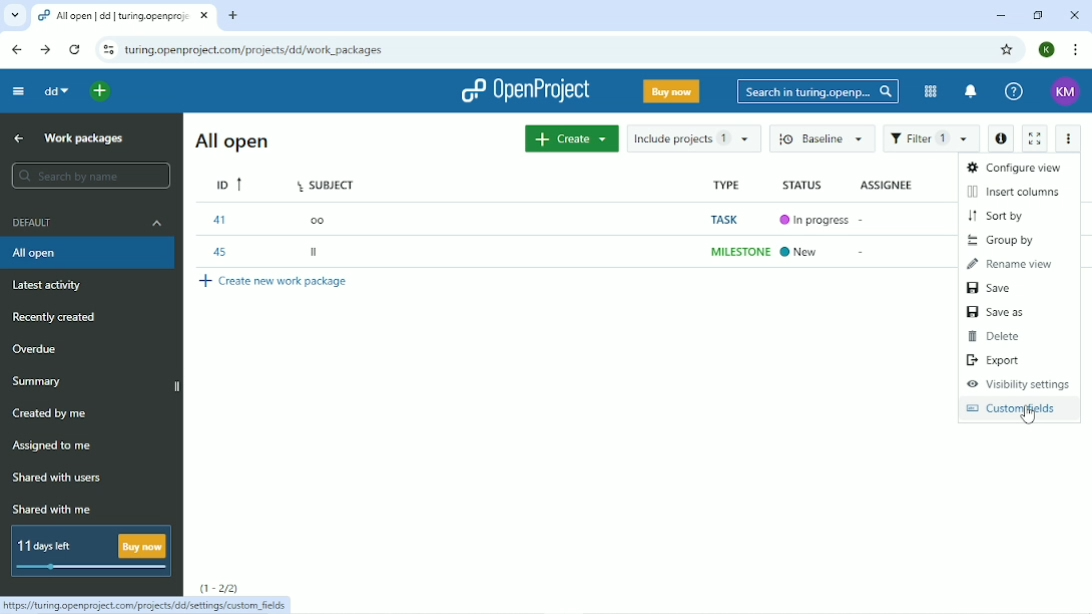 The width and height of the screenshot is (1092, 614). I want to click on Rename view, so click(1011, 265).